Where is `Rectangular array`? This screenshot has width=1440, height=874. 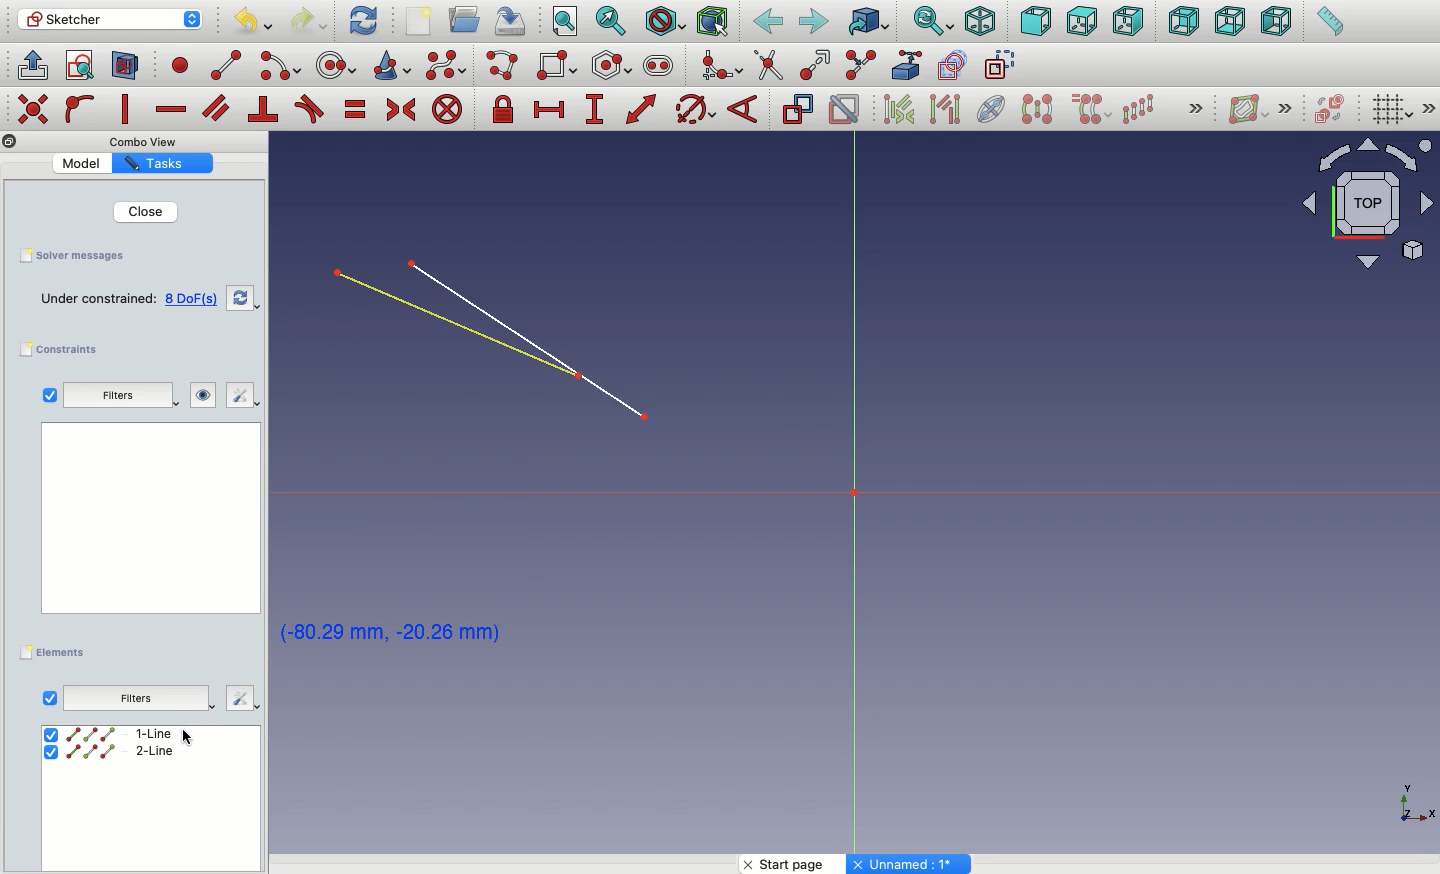
Rectangular array is located at coordinates (1140, 108).